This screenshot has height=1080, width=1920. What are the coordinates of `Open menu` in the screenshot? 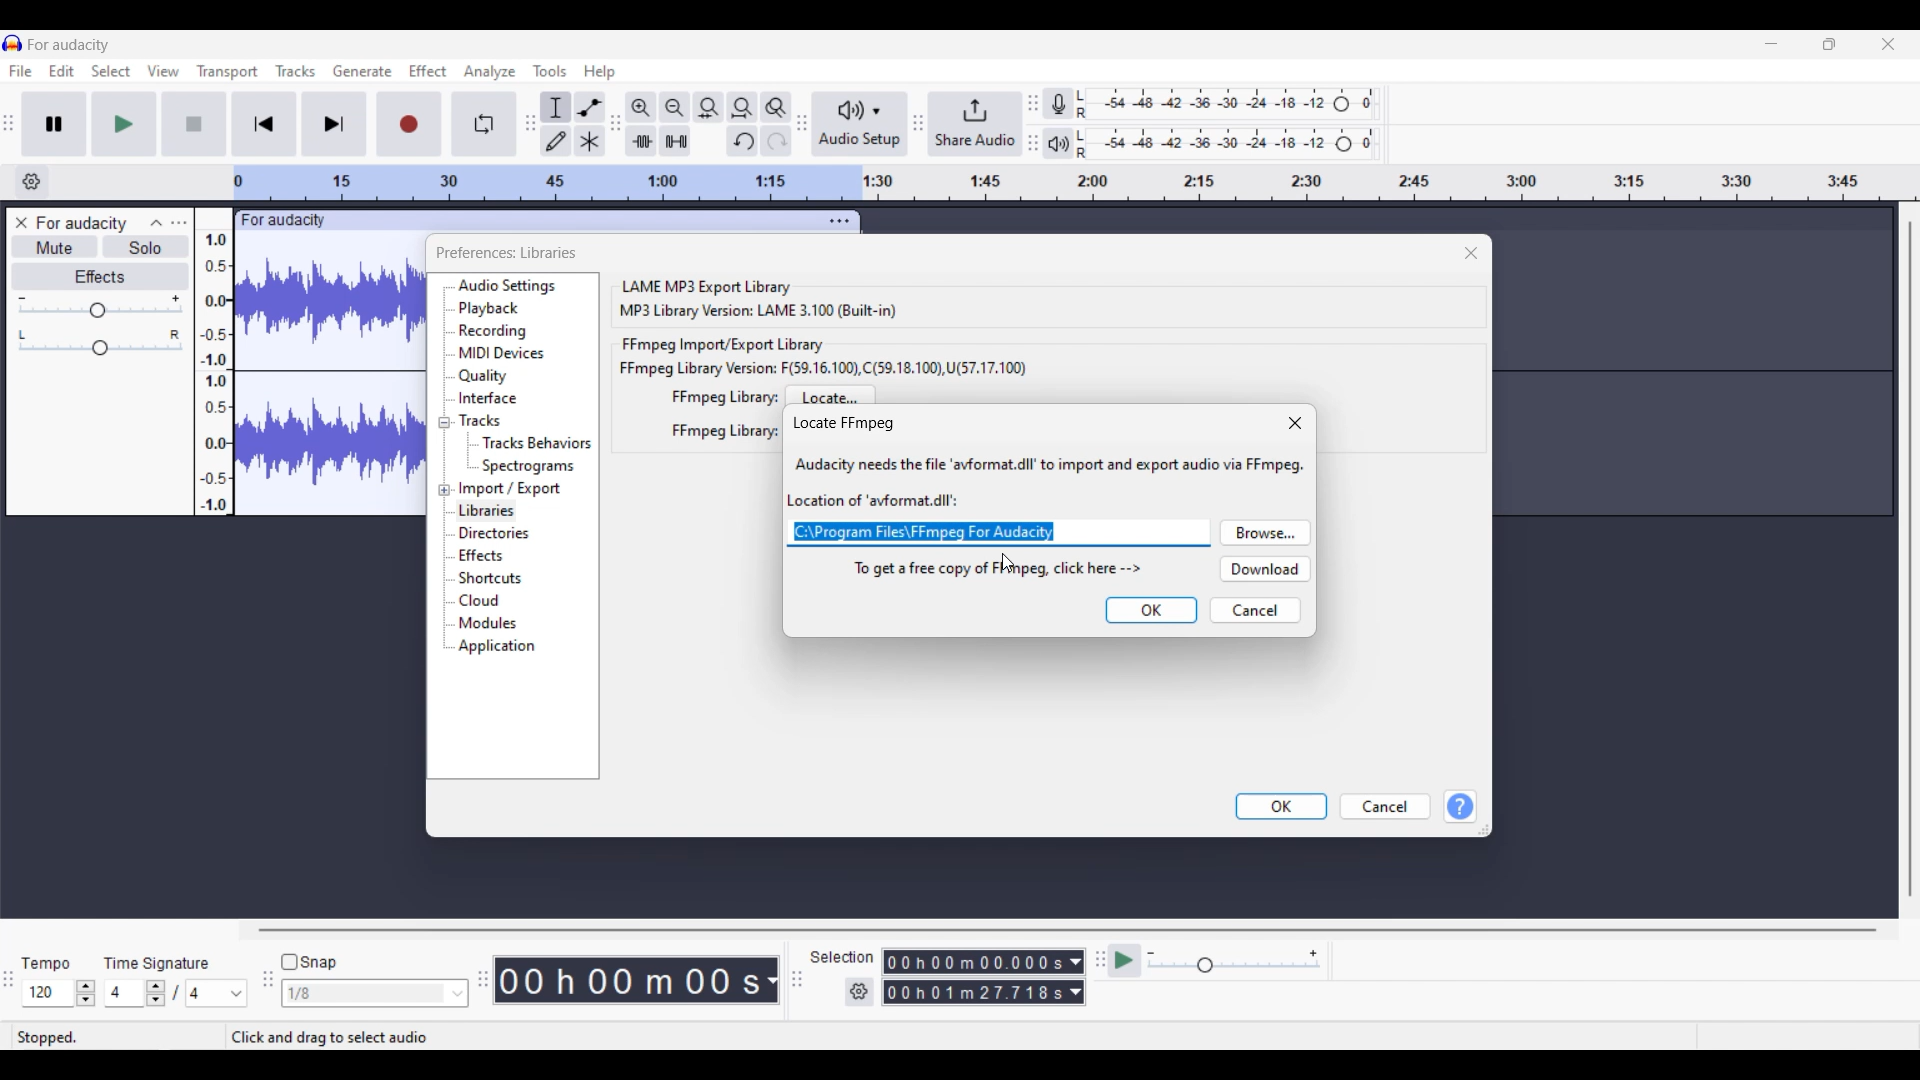 It's located at (179, 222).